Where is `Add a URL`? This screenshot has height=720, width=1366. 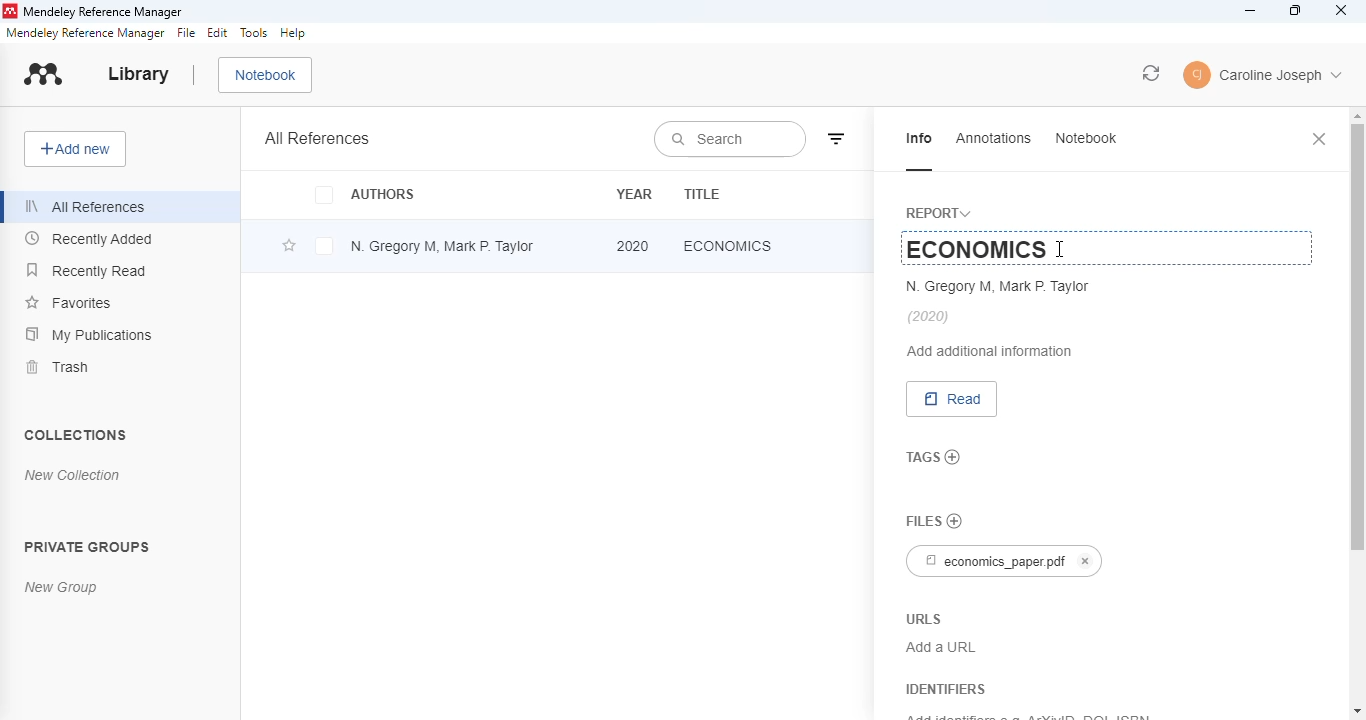 Add a URL is located at coordinates (941, 646).